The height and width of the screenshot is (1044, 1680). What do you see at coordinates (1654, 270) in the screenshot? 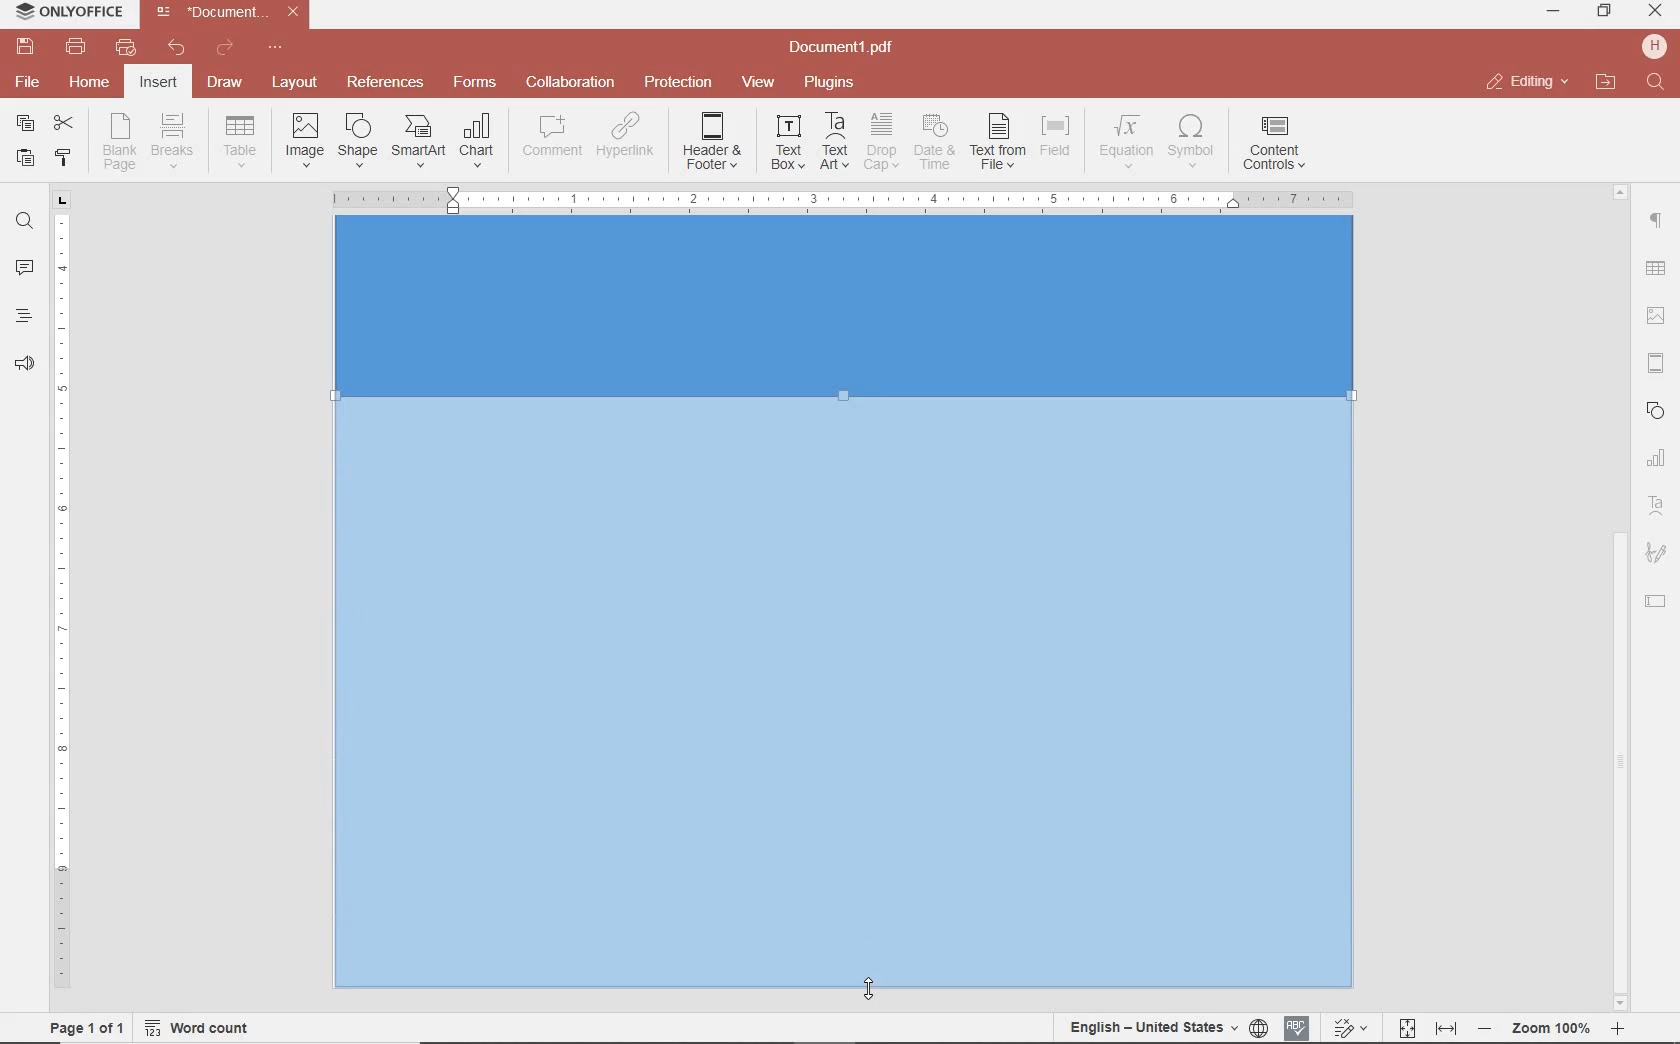
I see `` at bounding box center [1654, 270].